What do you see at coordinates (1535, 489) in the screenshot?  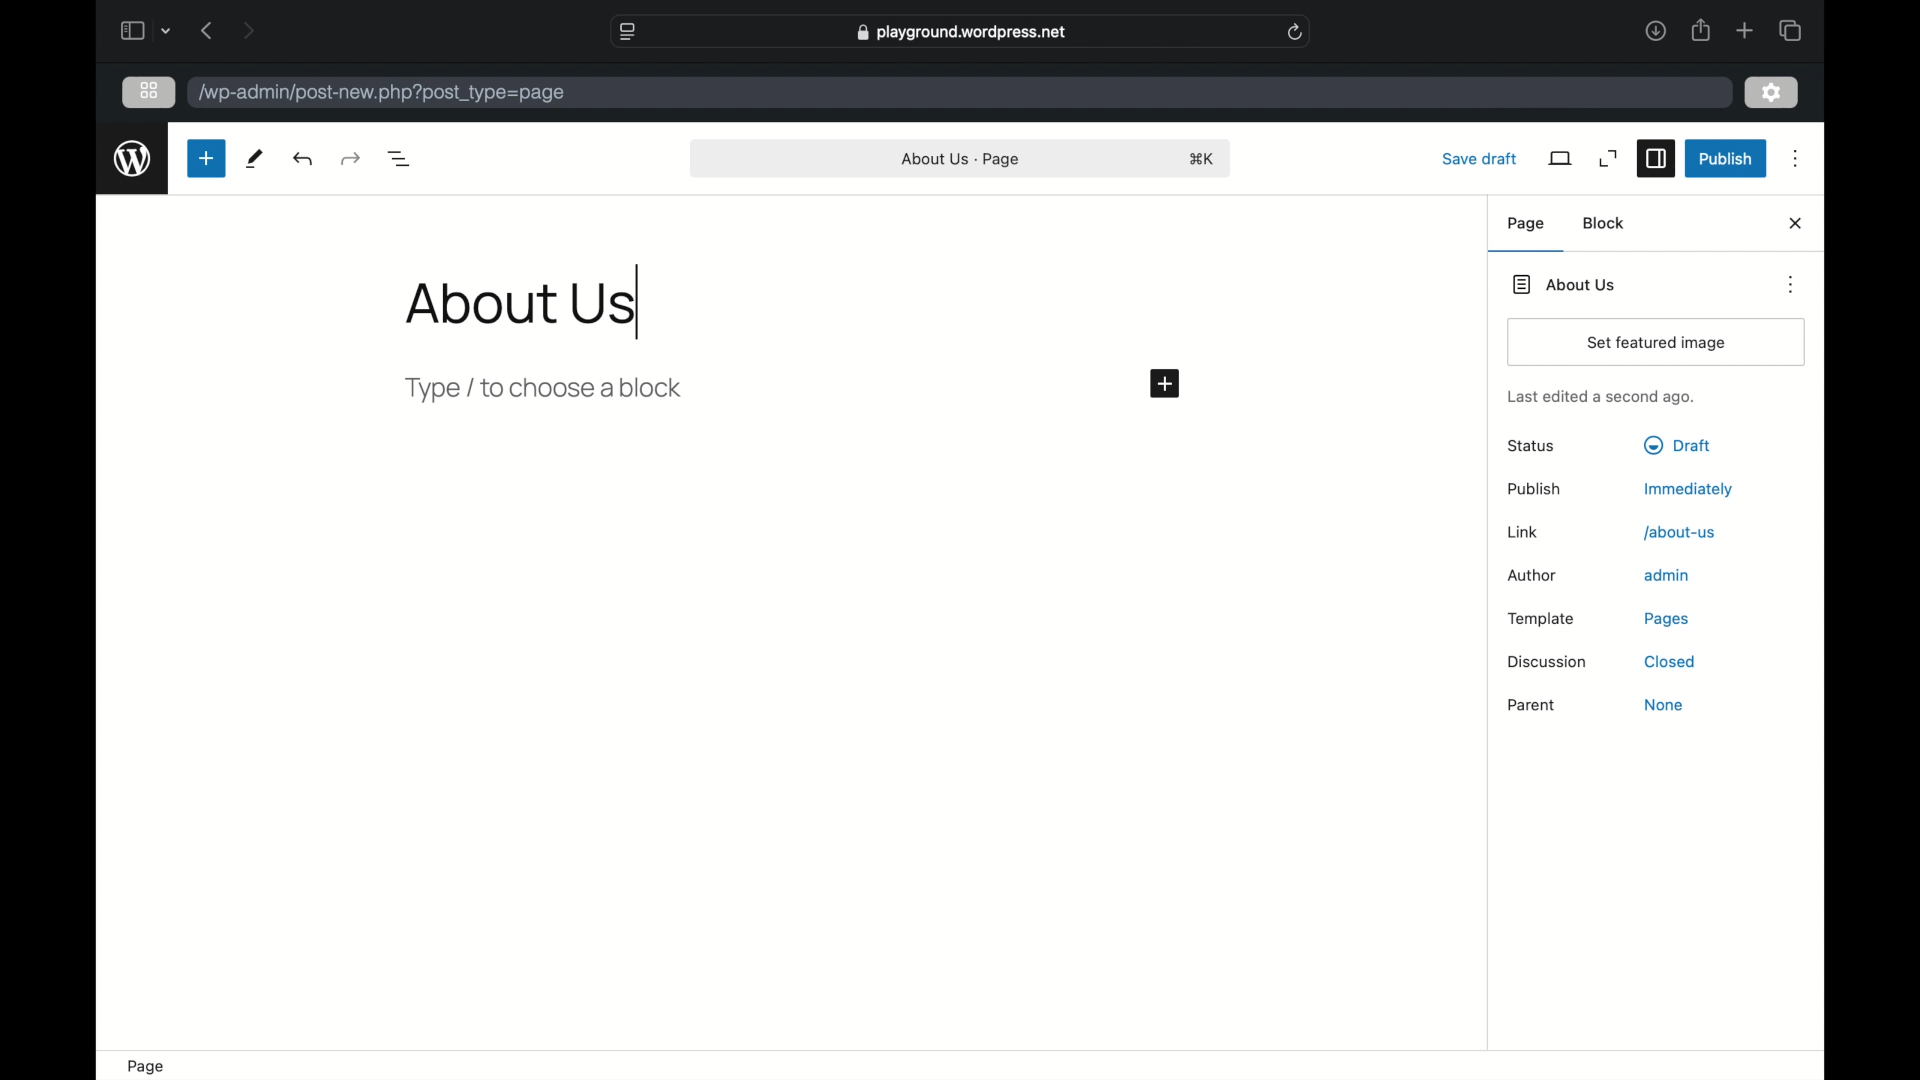 I see `publish` at bounding box center [1535, 489].